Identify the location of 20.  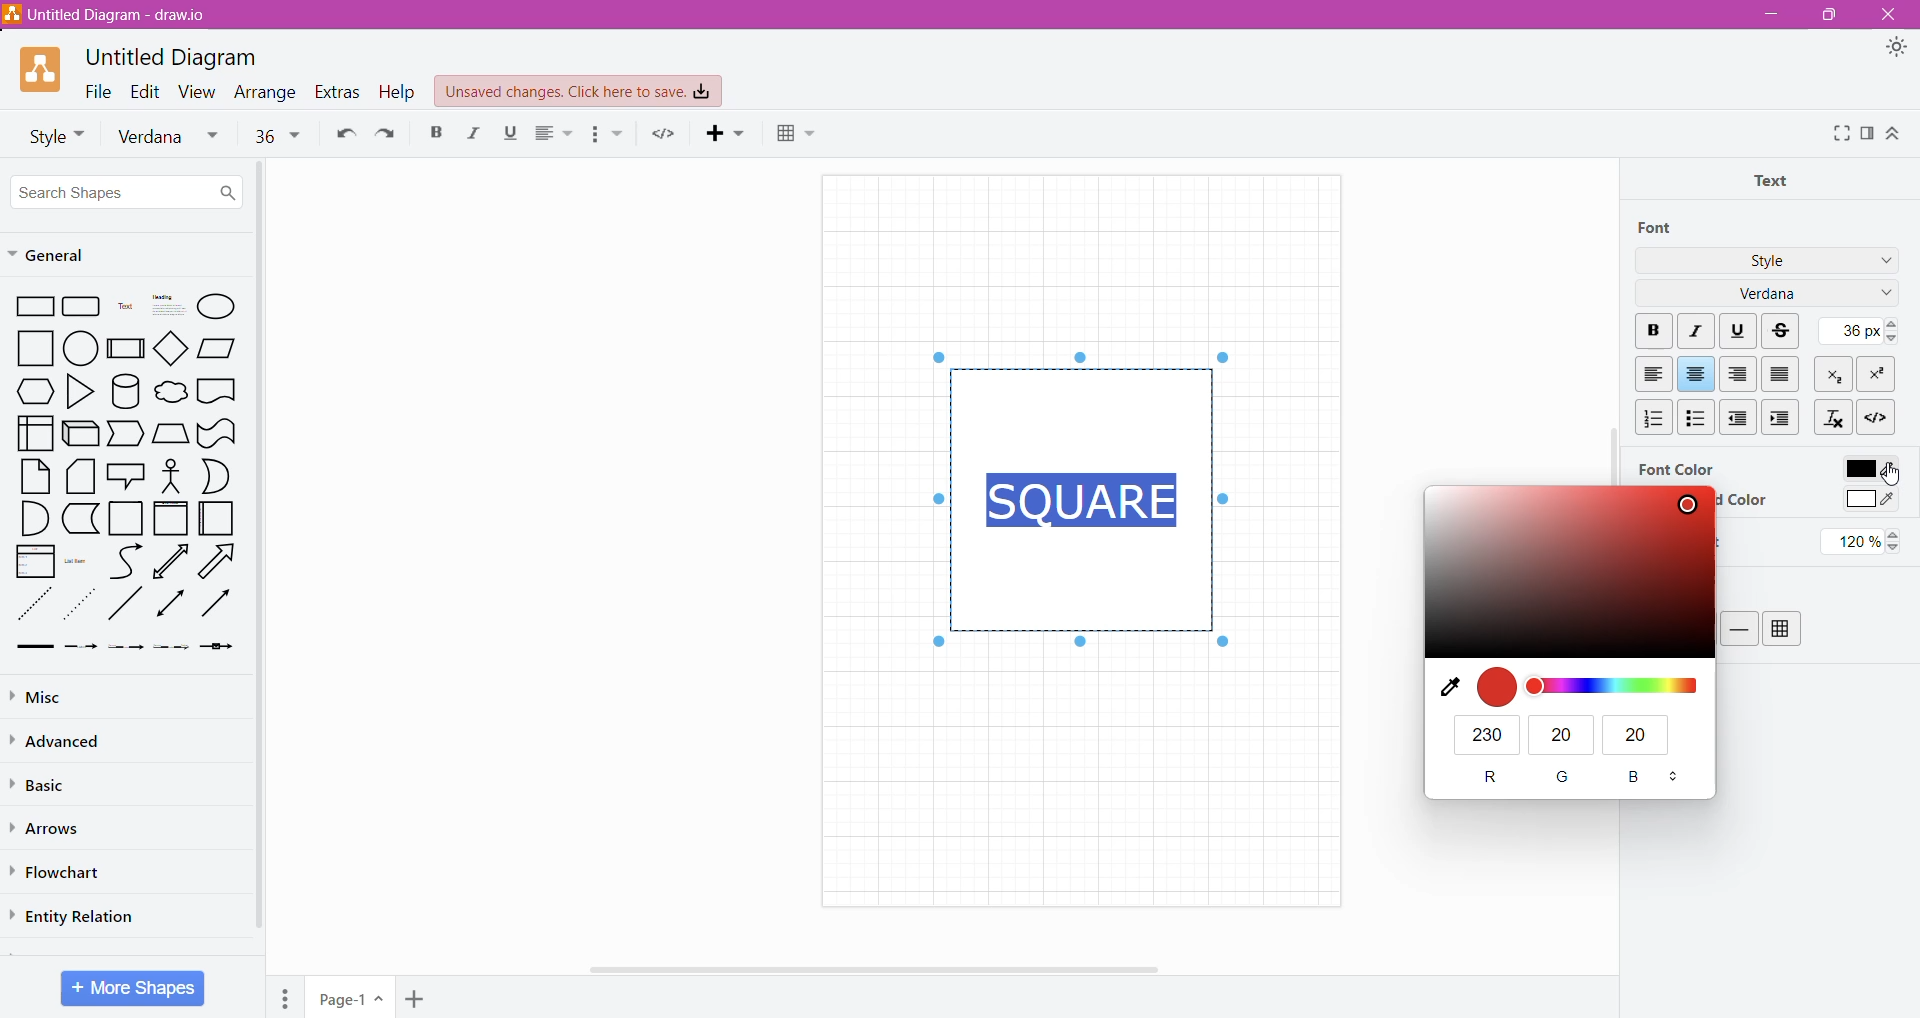
(1640, 737).